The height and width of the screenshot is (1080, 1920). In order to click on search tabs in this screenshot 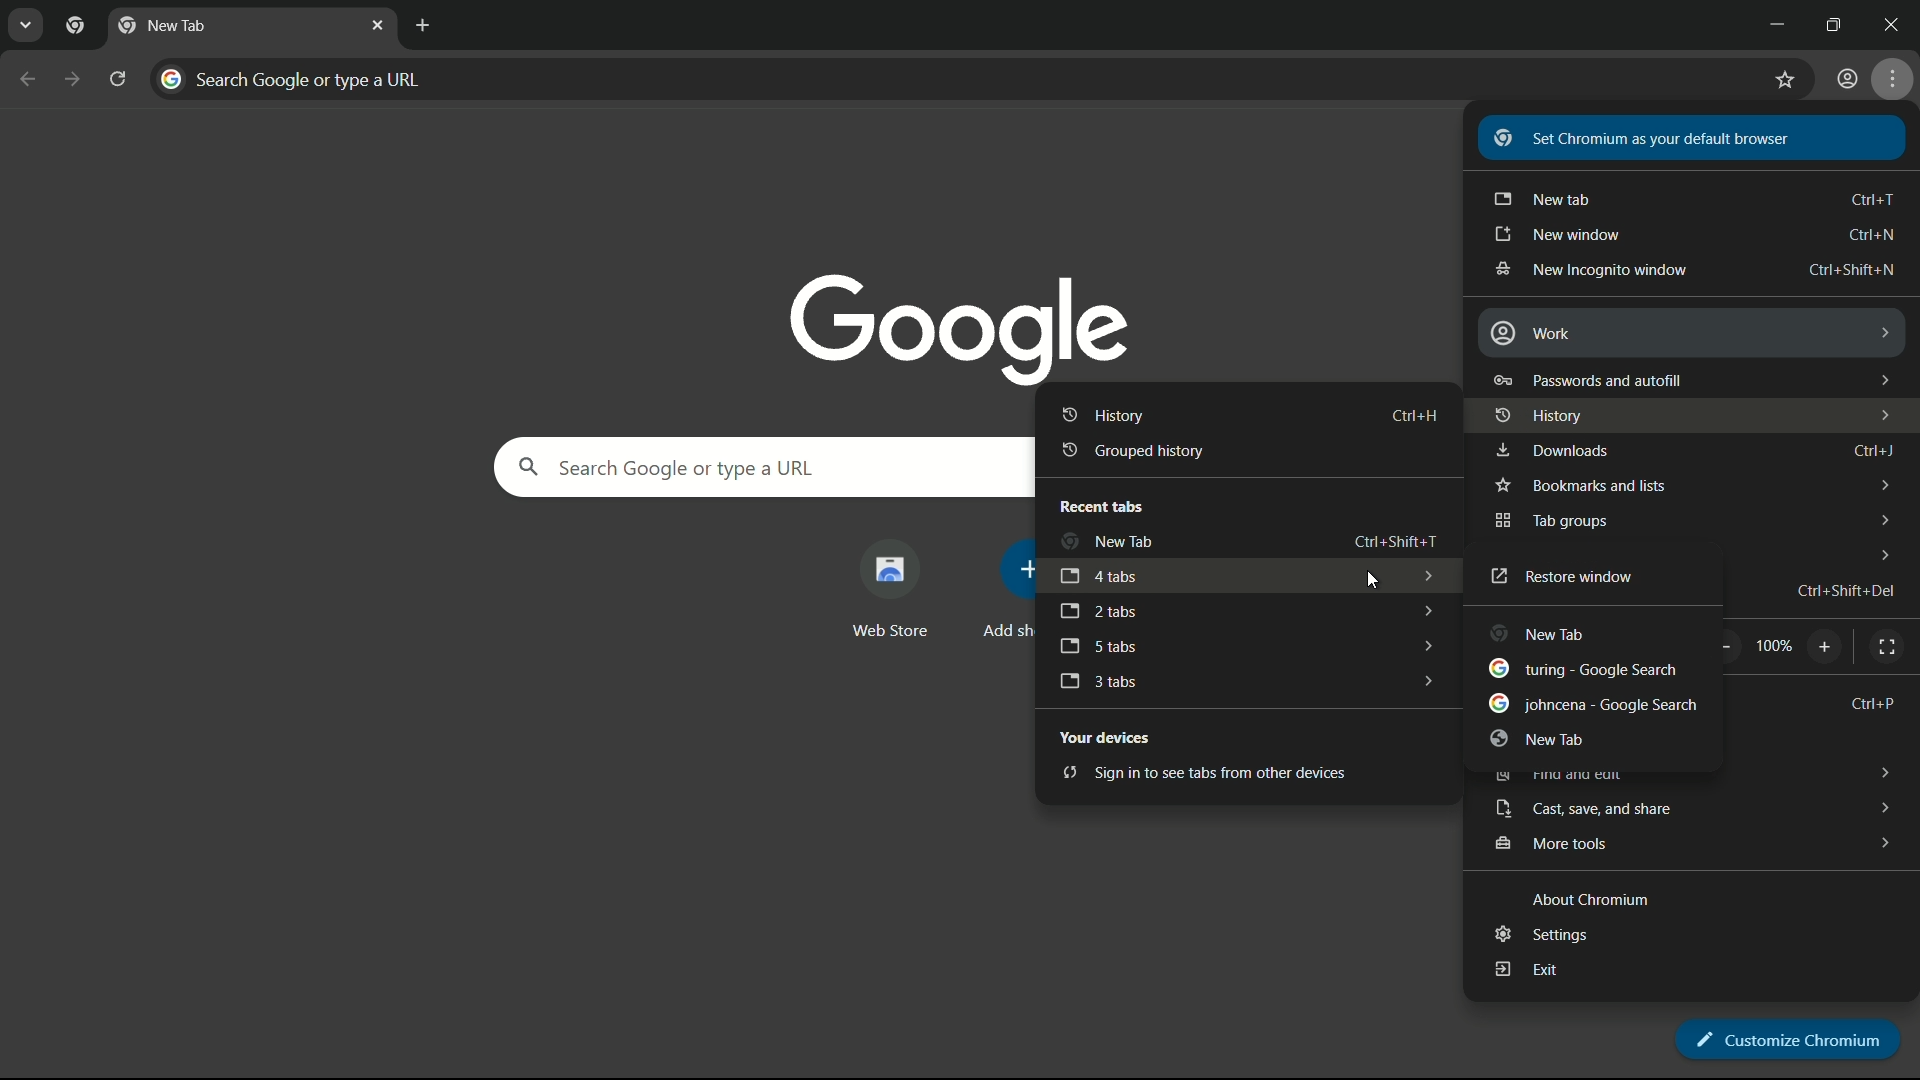, I will do `click(28, 25)`.